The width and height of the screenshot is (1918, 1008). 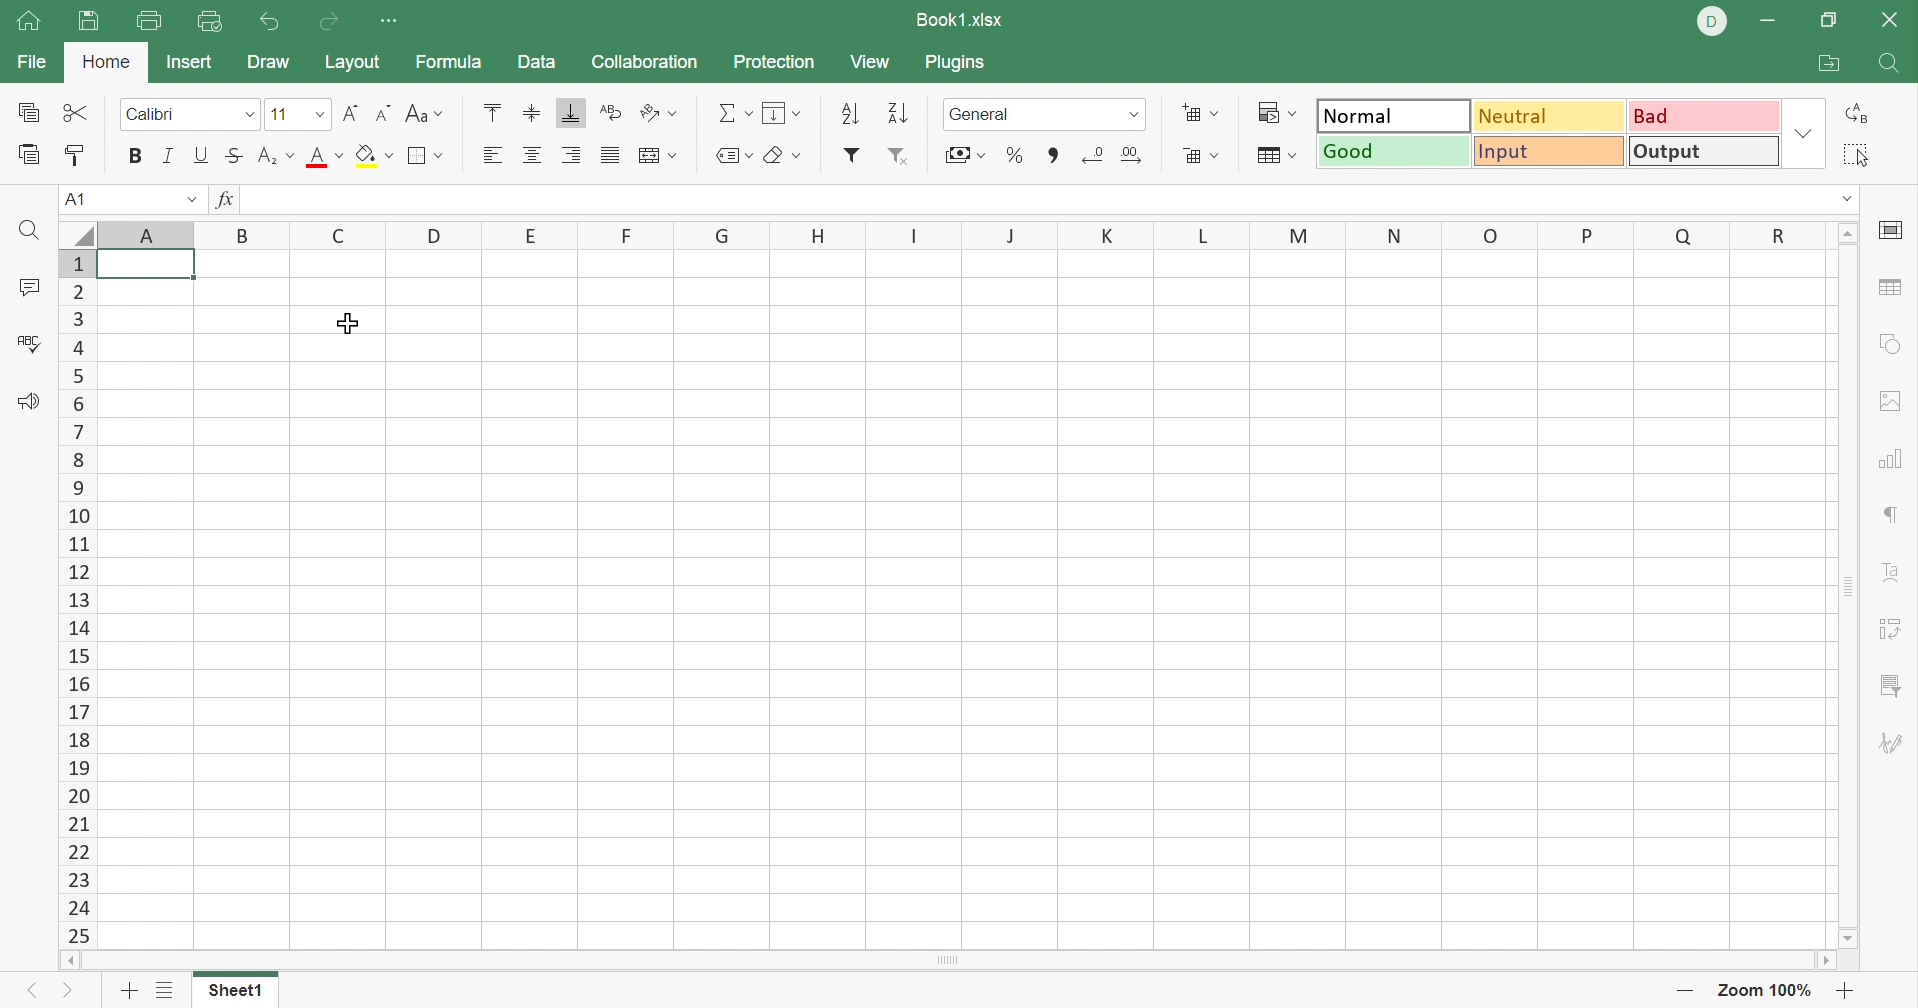 I want to click on cell settings, so click(x=1895, y=230).